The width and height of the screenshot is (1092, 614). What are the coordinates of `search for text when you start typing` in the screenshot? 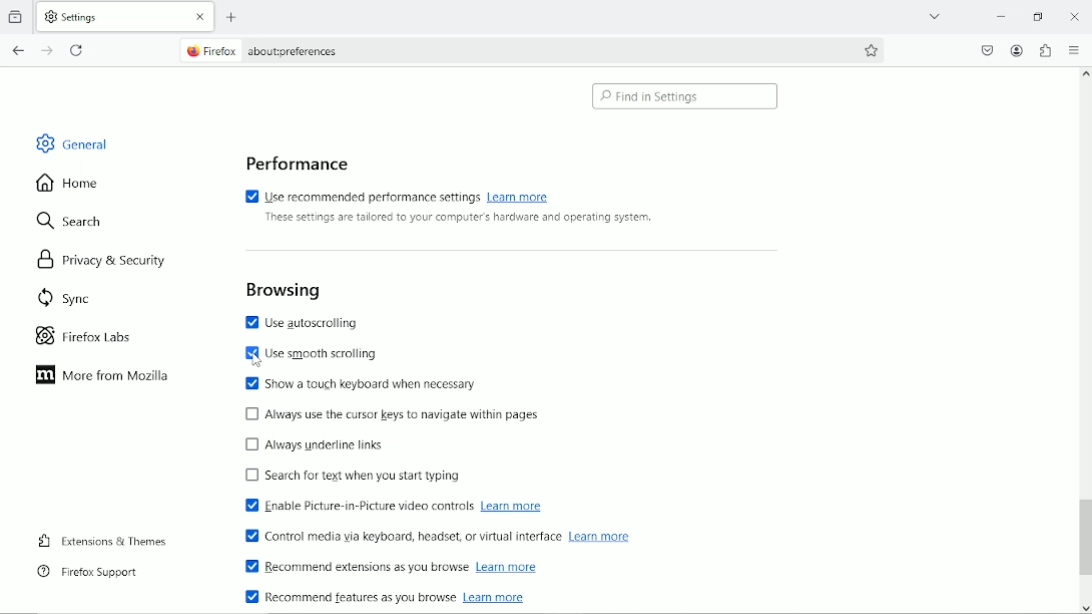 It's located at (353, 477).